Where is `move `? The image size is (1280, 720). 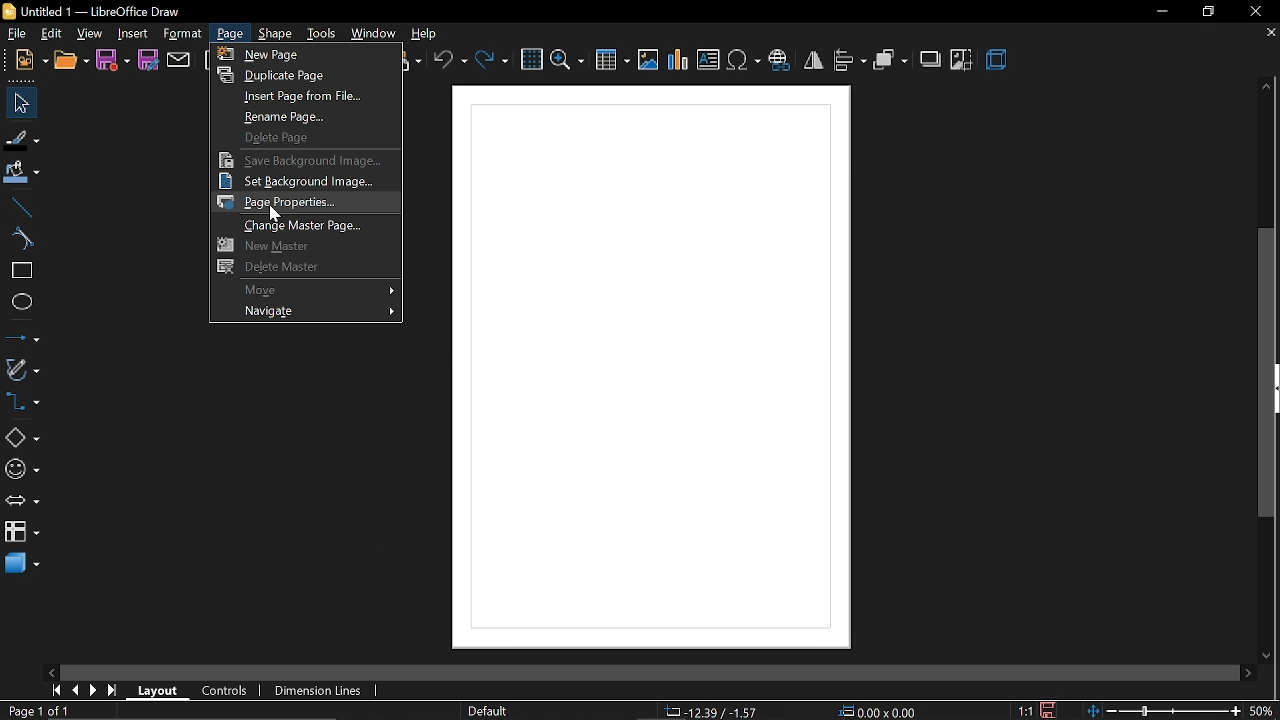
move  is located at coordinates (306, 290).